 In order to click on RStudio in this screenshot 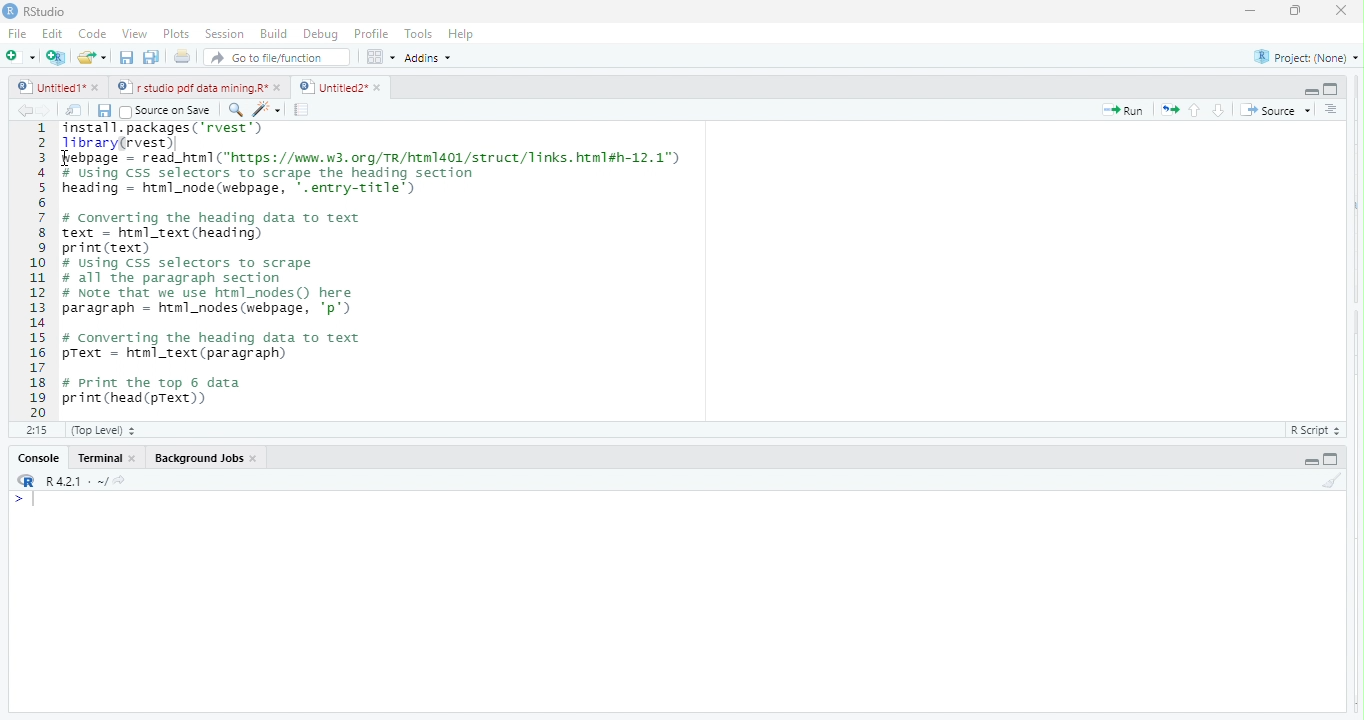, I will do `click(51, 10)`.